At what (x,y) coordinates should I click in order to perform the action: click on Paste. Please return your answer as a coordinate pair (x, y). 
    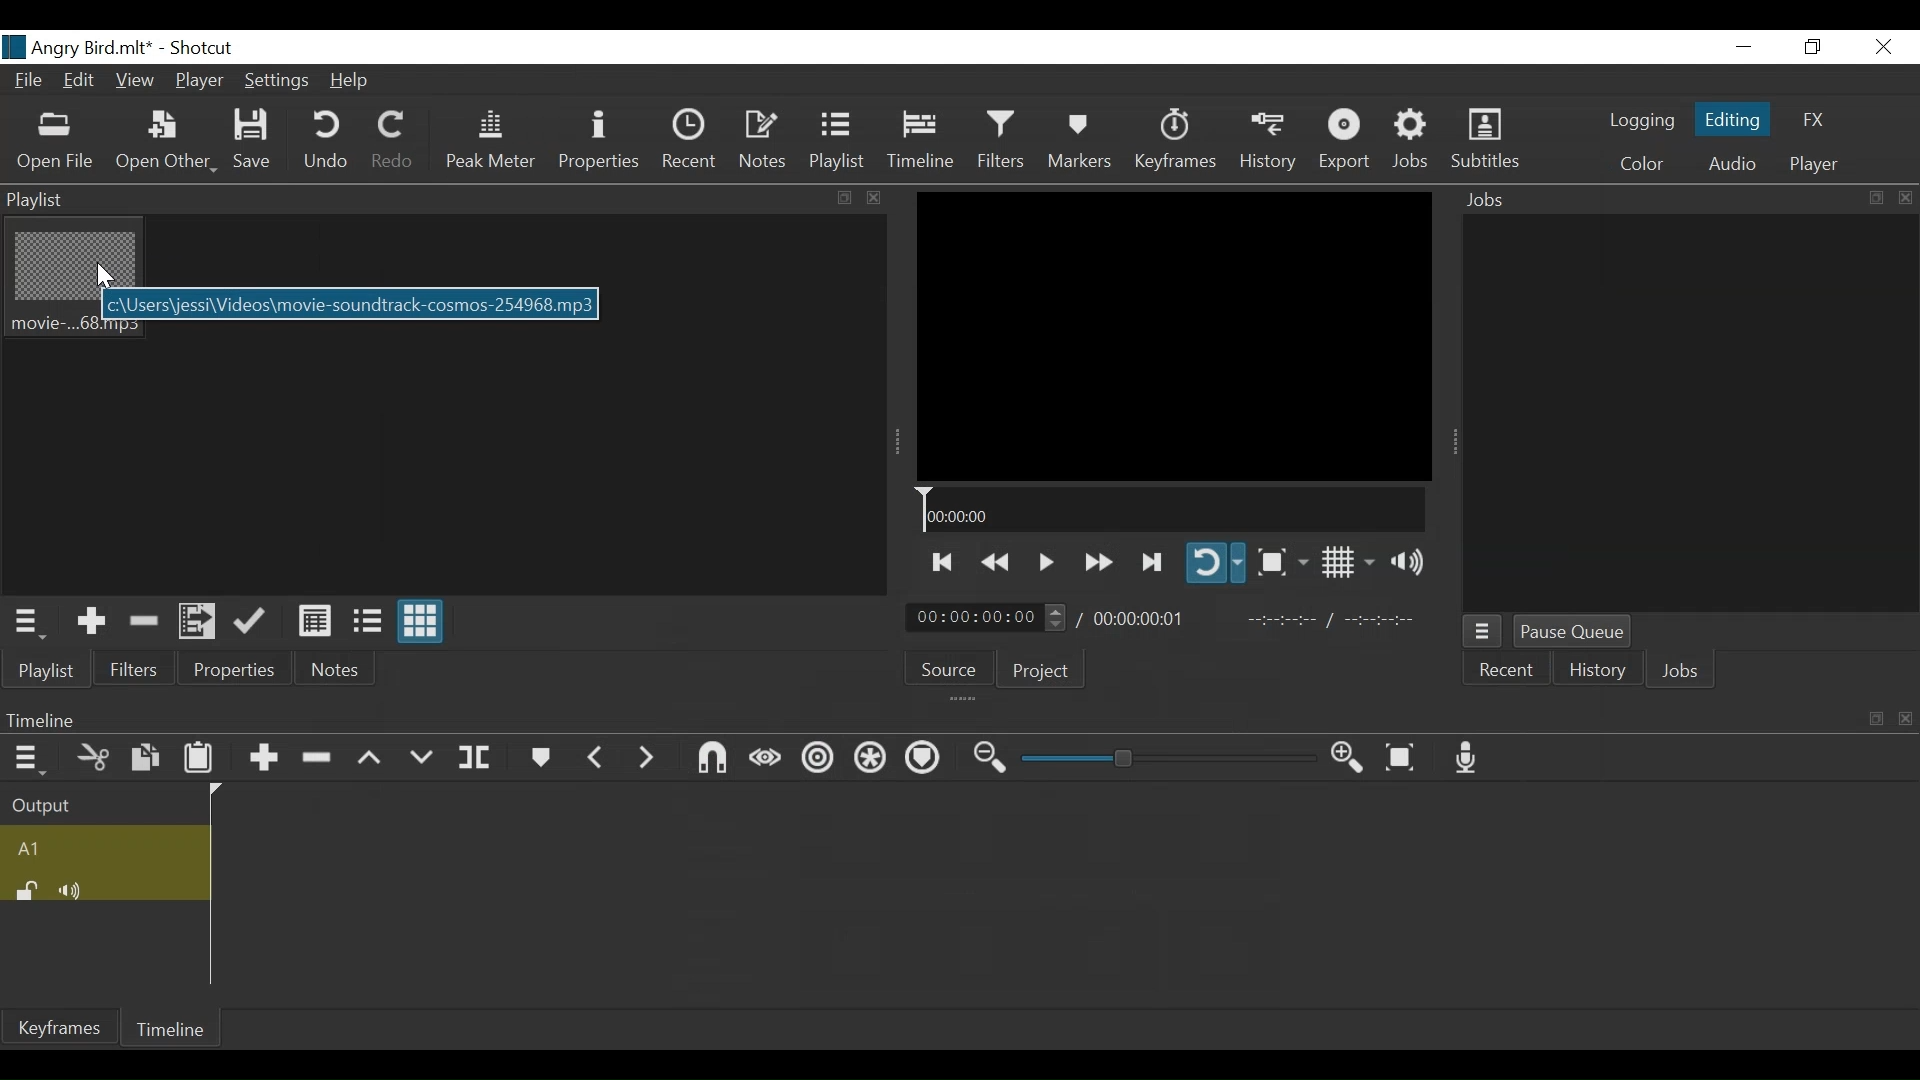
    Looking at the image, I should click on (201, 757).